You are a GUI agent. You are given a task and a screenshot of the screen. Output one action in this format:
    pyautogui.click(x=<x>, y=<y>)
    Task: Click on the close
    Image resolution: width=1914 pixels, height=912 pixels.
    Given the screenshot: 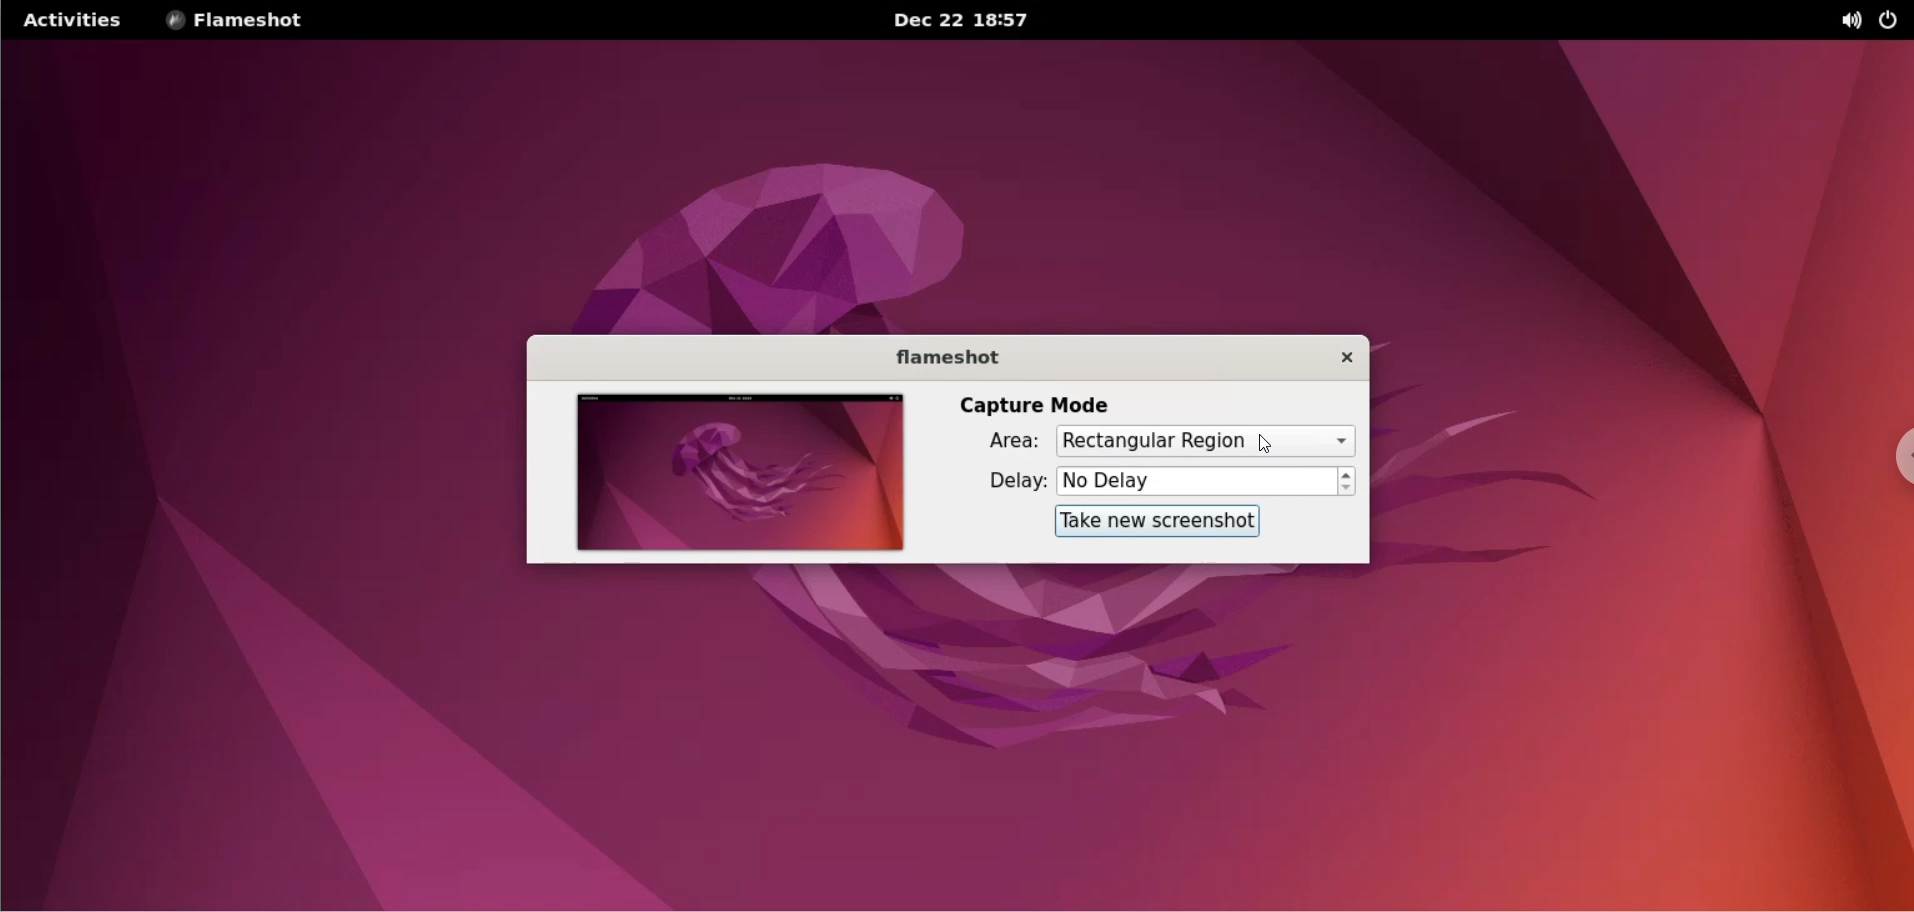 What is the action you would take?
    pyautogui.click(x=1333, y=357)
    